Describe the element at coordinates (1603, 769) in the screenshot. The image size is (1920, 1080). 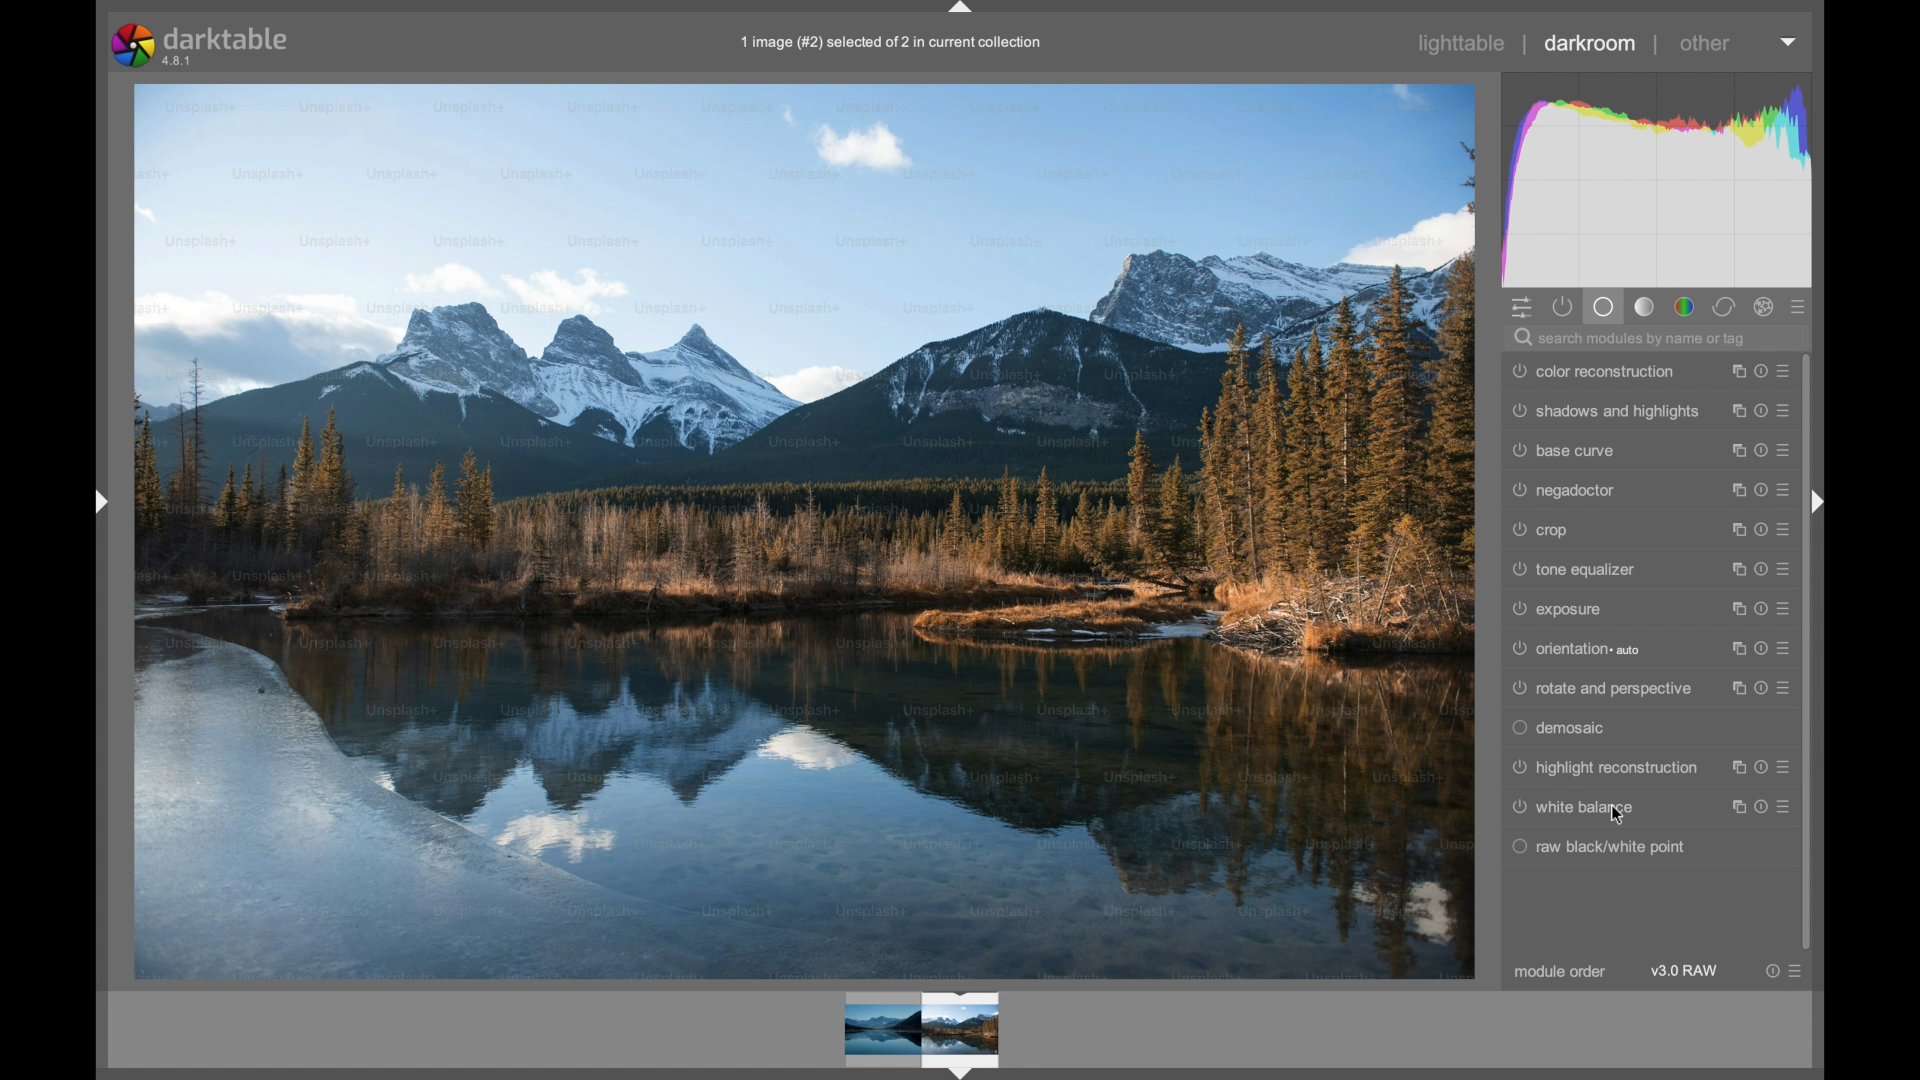
I see `highlight reconstruction` at that location.